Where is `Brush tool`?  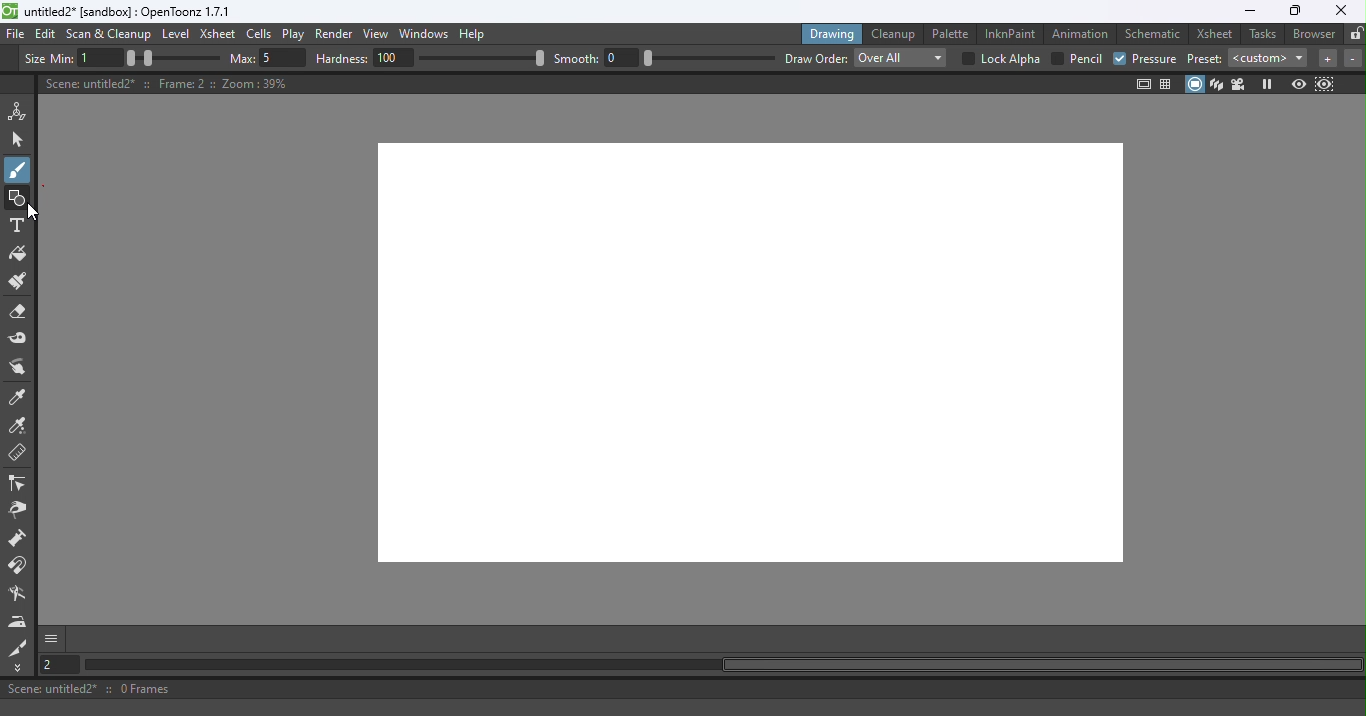 Brush tool is located at coordinates (22, 169).